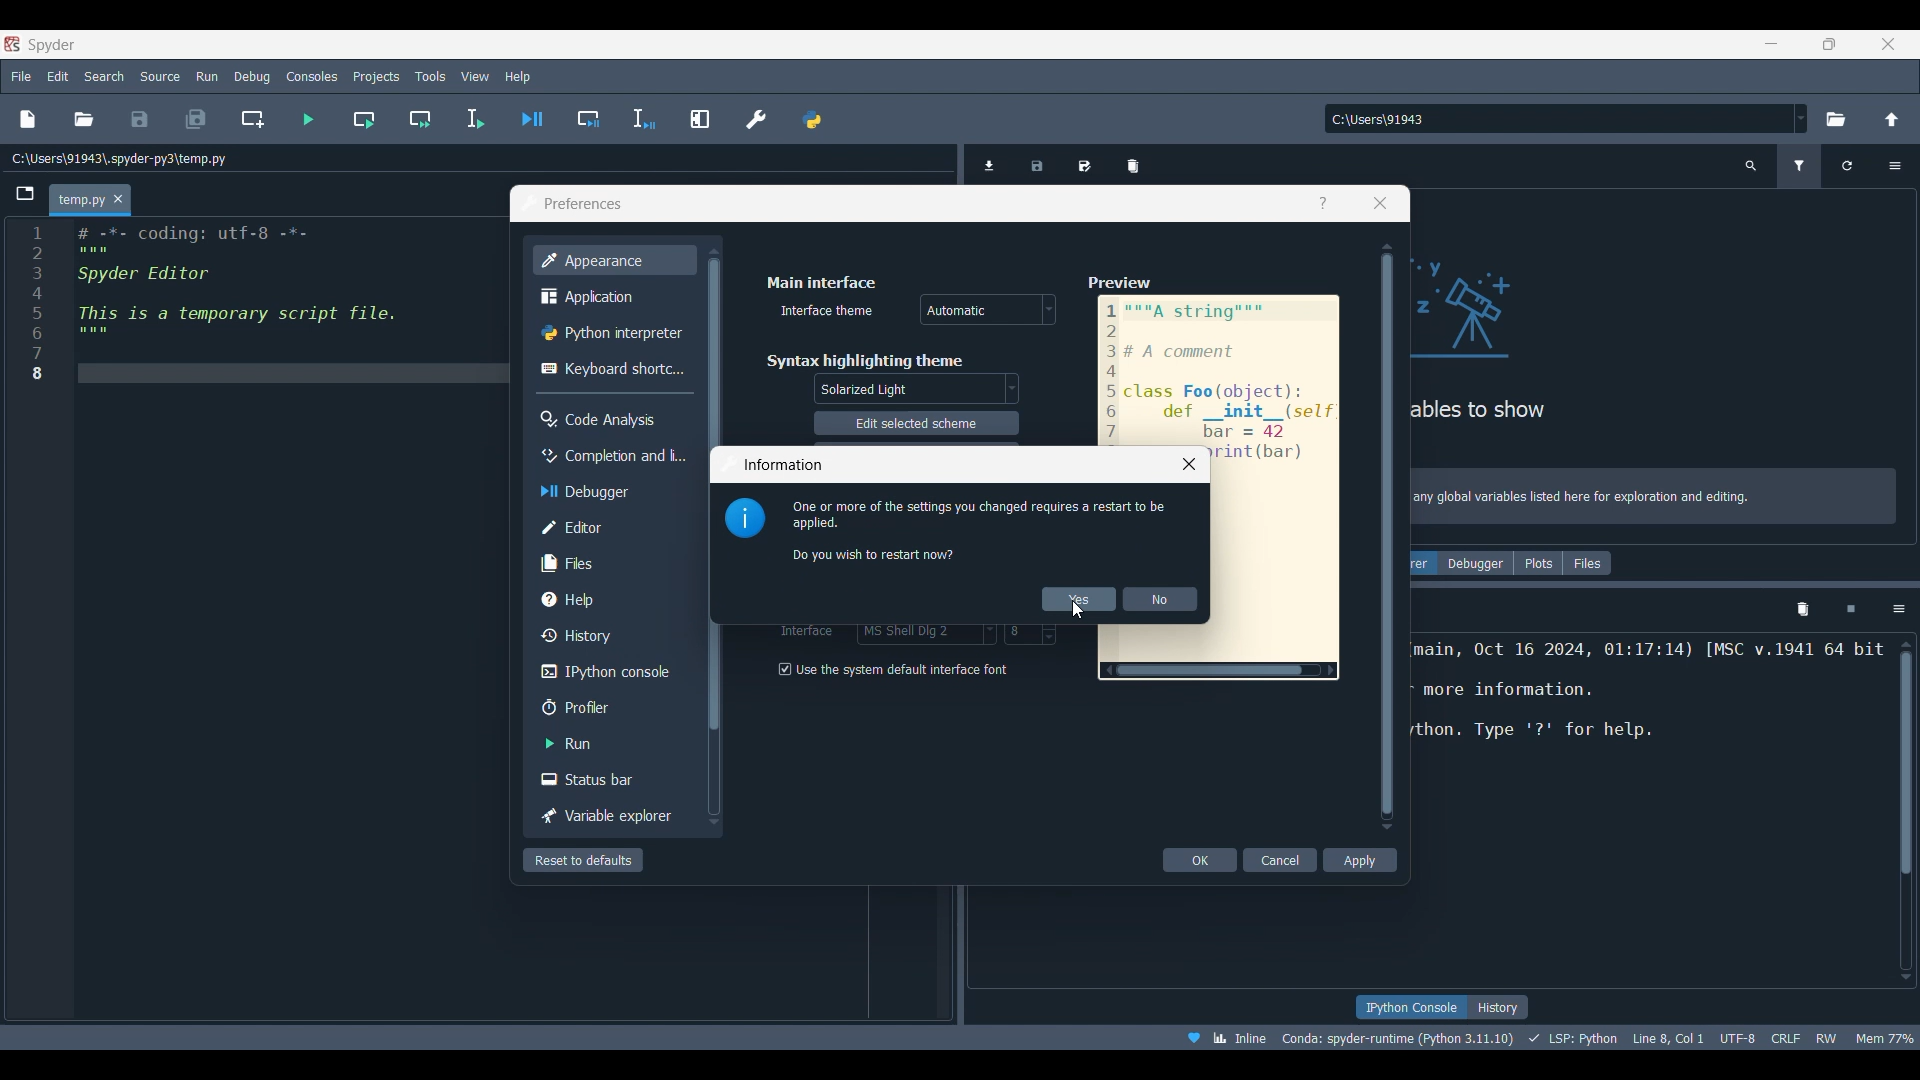  Describe the element at coordinates (1892, 119) in the screenshot. I see `Change to parent directory` at that location.